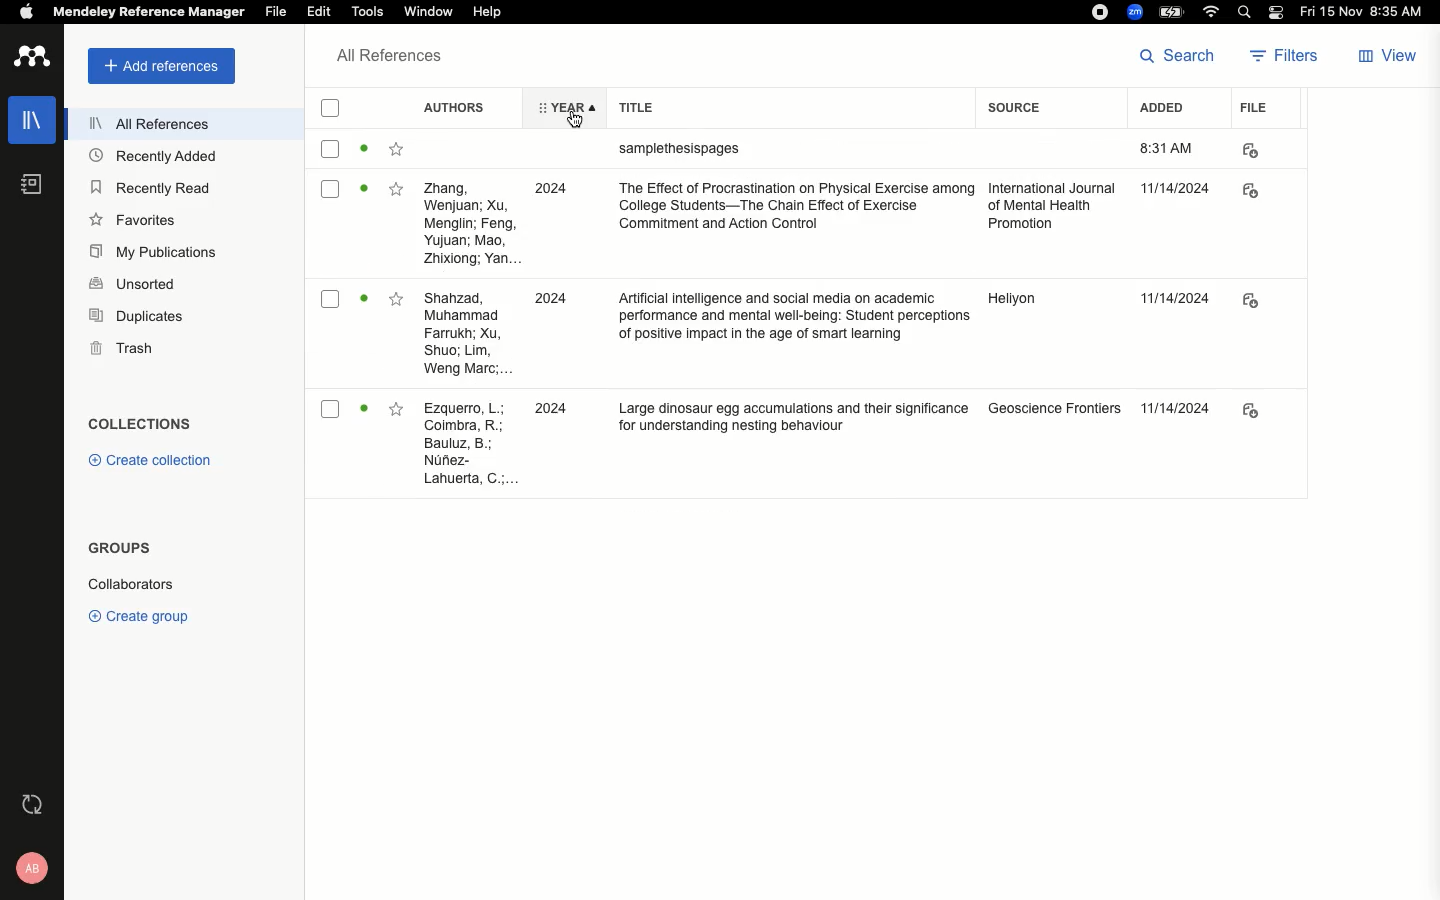  I want to click on titlle , so click(789, 209).